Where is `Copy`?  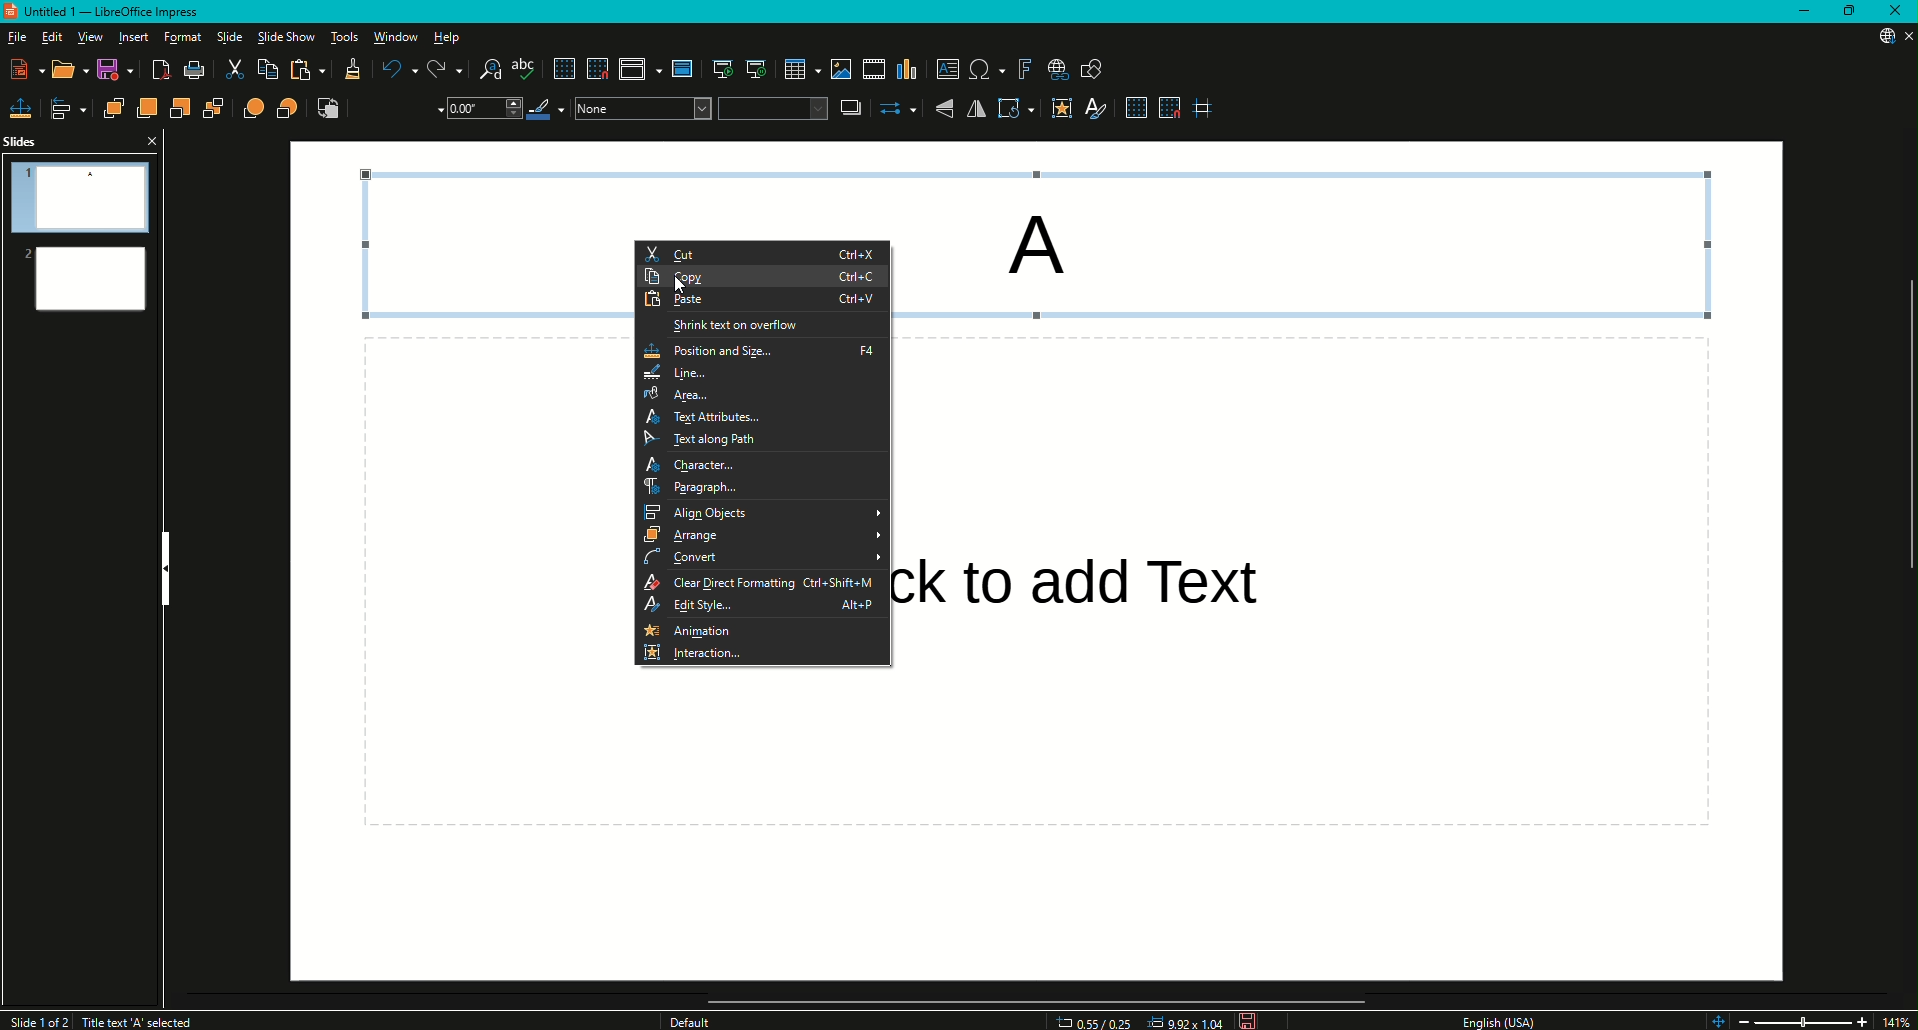
Copy is located at coordinates (261, 69).